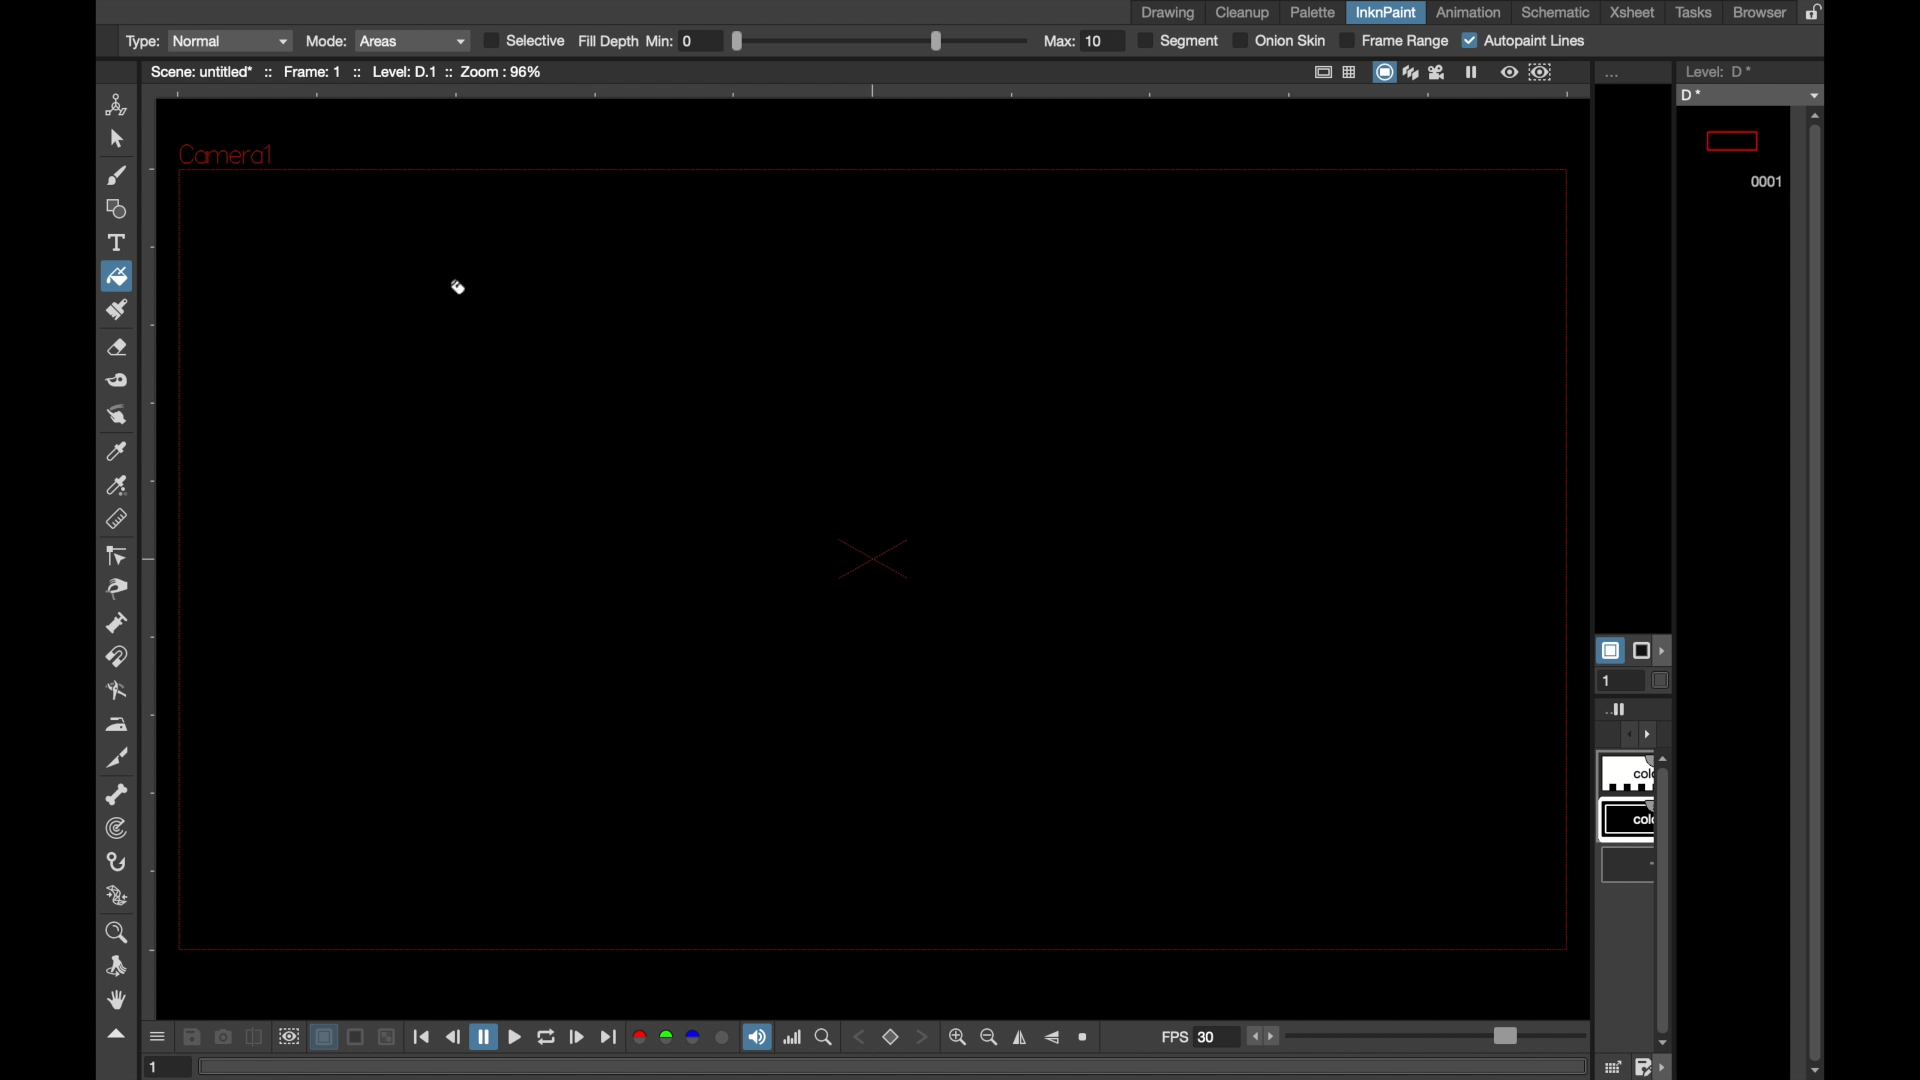 The height and width of the screenshot is (1080, 1920). I want to click on rotate tool, so click(119, 966).